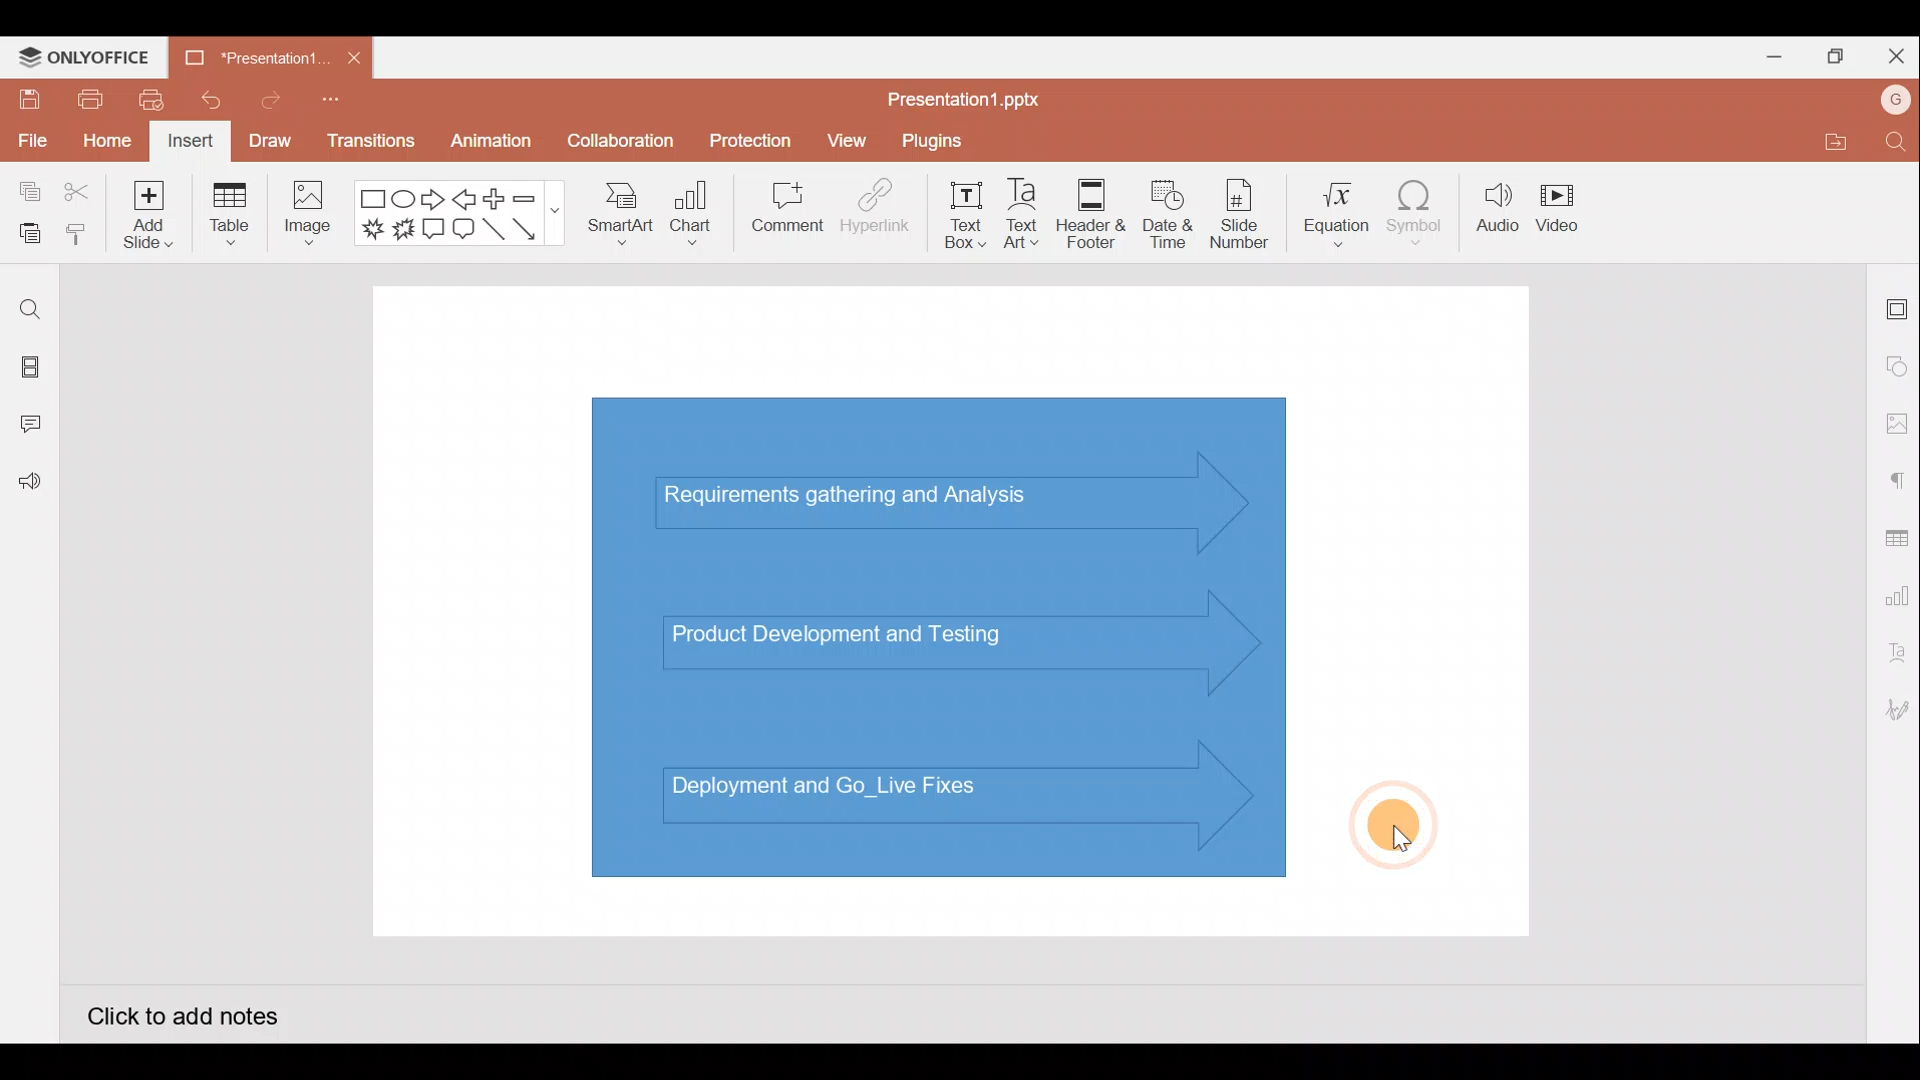 The height and width of the screenshot is (1080, 1920). What do you see at coordinates (745, 141) in the screenshot?
I see `Protection` at bounding box center [745, 141].